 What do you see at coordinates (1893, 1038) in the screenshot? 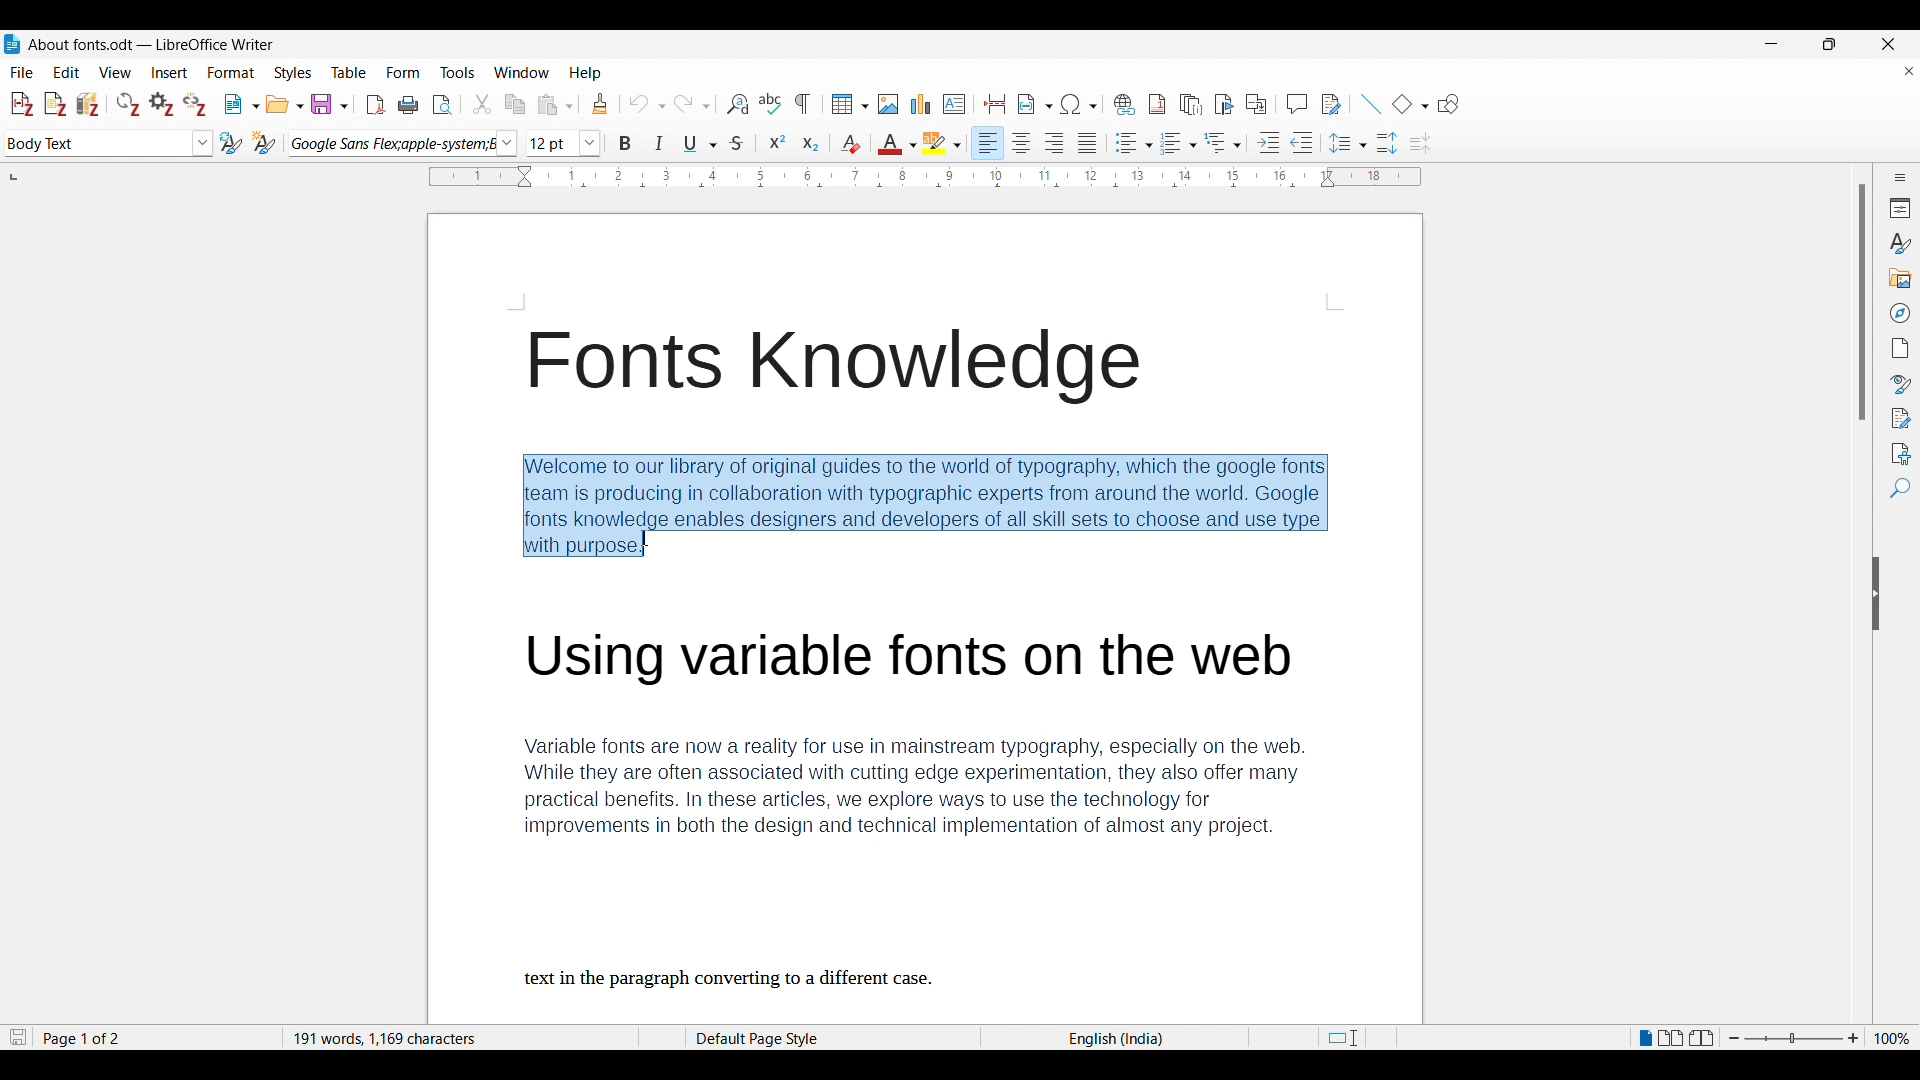
I see `Current zoom factor` at bounding box center [1893, 1038].